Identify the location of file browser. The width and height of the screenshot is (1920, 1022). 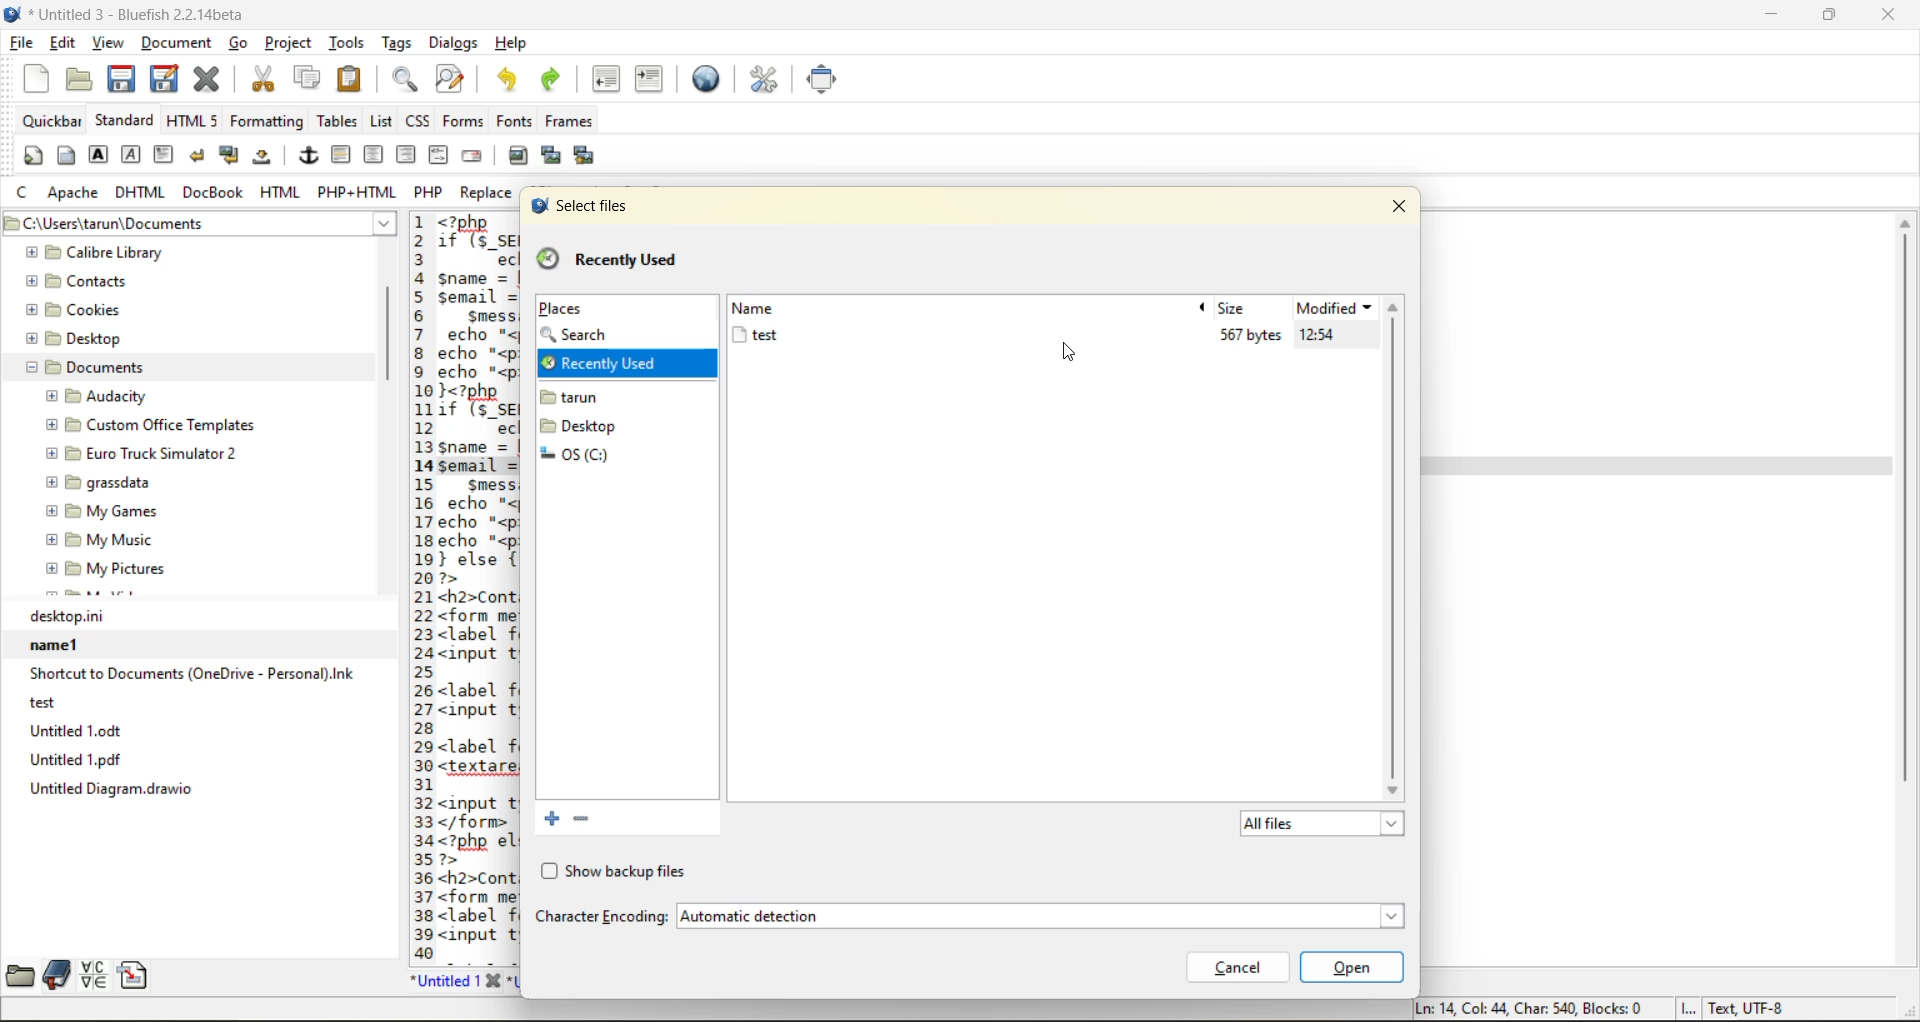
(18, 975).